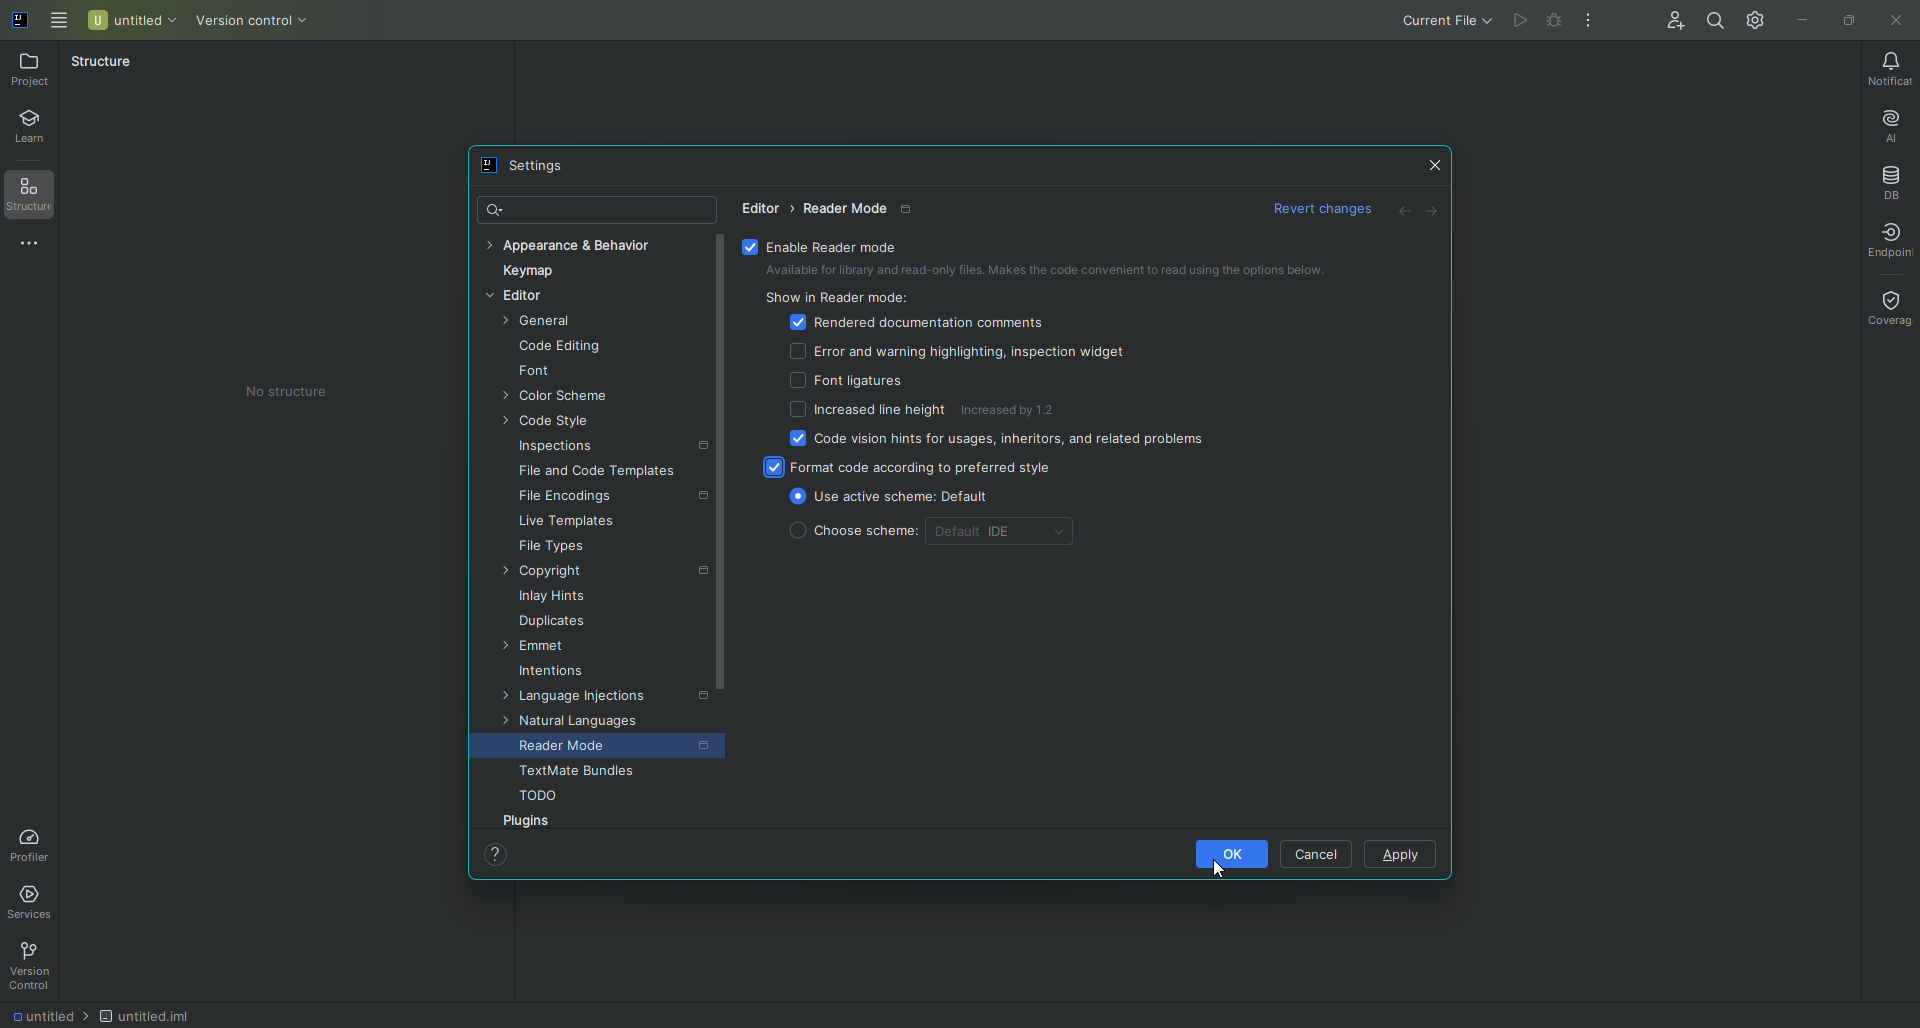 This screenshot has width=1920, height=1028. What do you see at coordinates (102, 1016) in the screenshot?
I see `file path` at bounding box center [102, 1016].